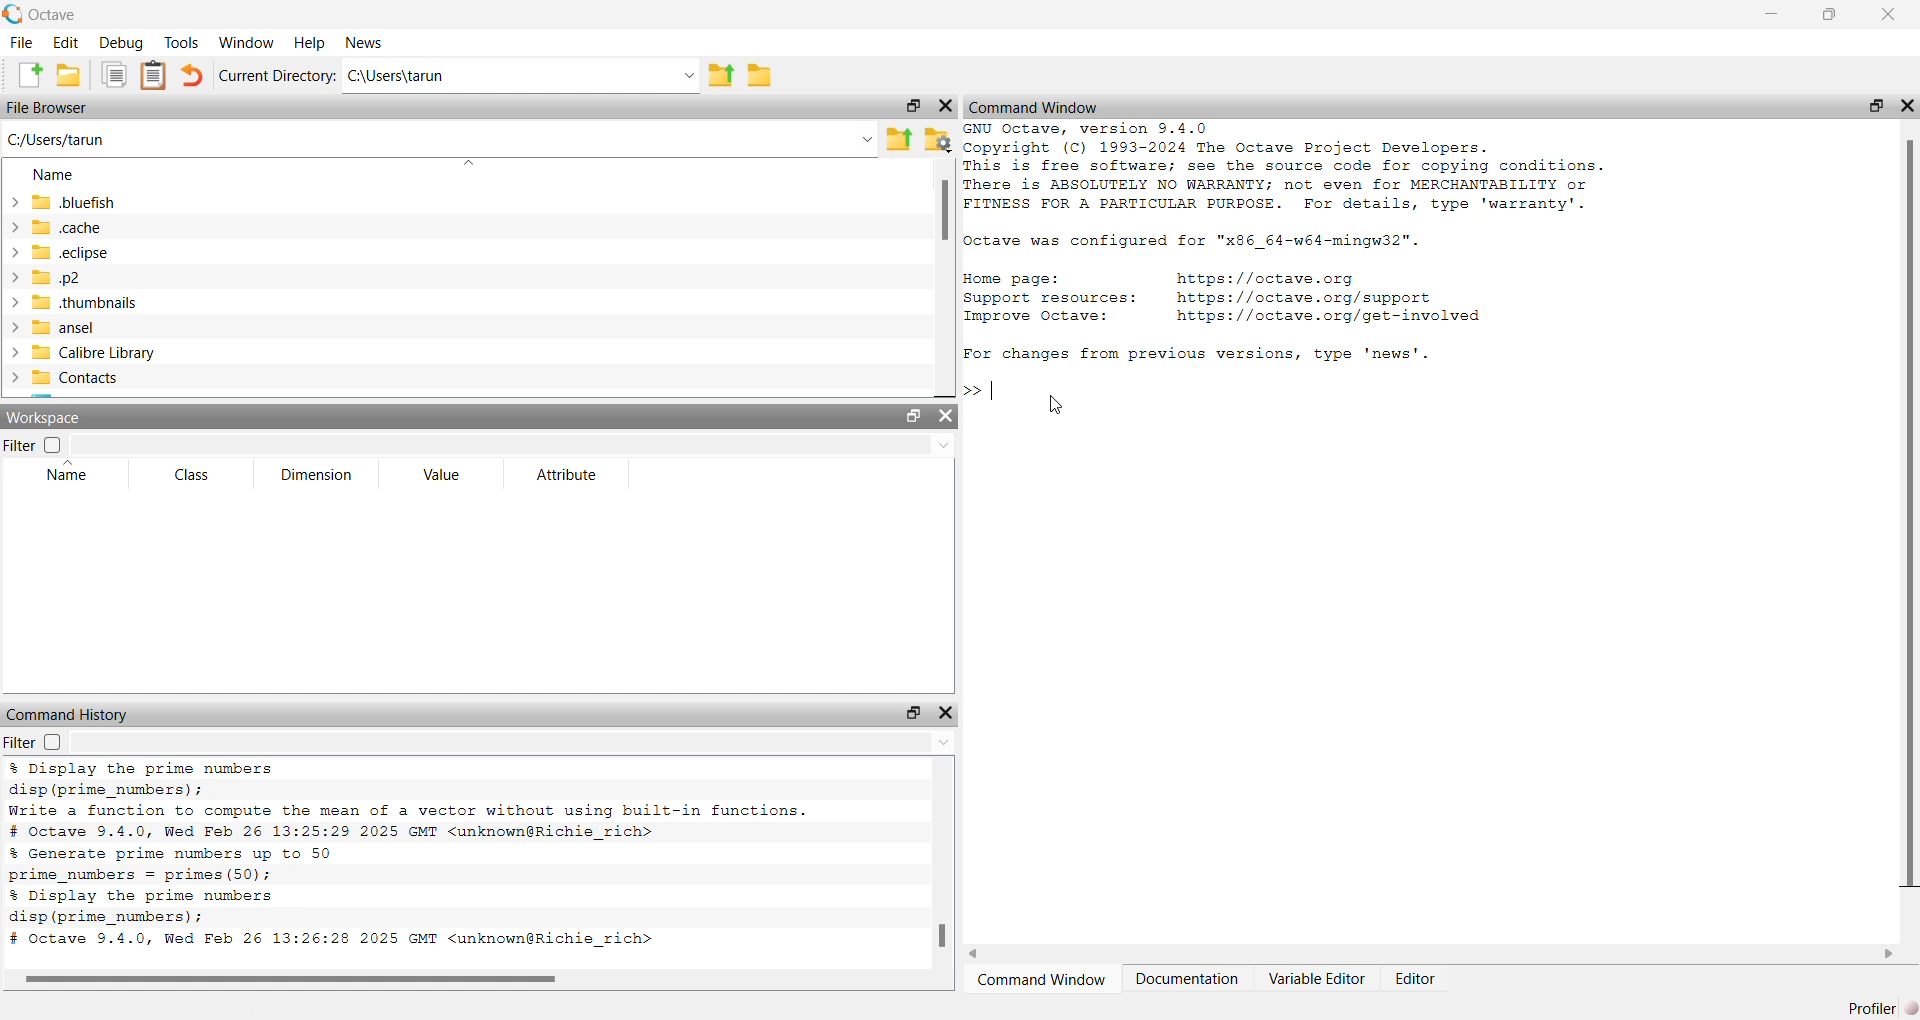  What do you see at coordinates (946, 713) in the screenshot?
I see `close` at bounding box center [946, 713].